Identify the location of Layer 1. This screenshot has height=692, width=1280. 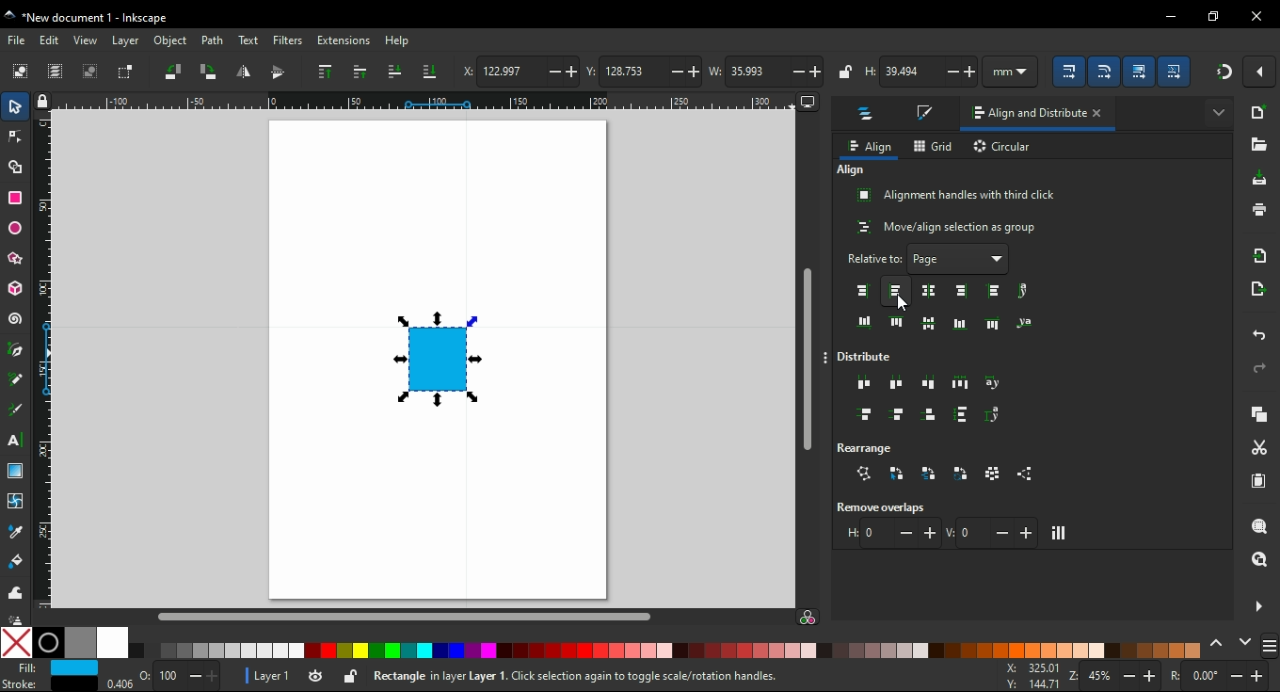
(270, 675).